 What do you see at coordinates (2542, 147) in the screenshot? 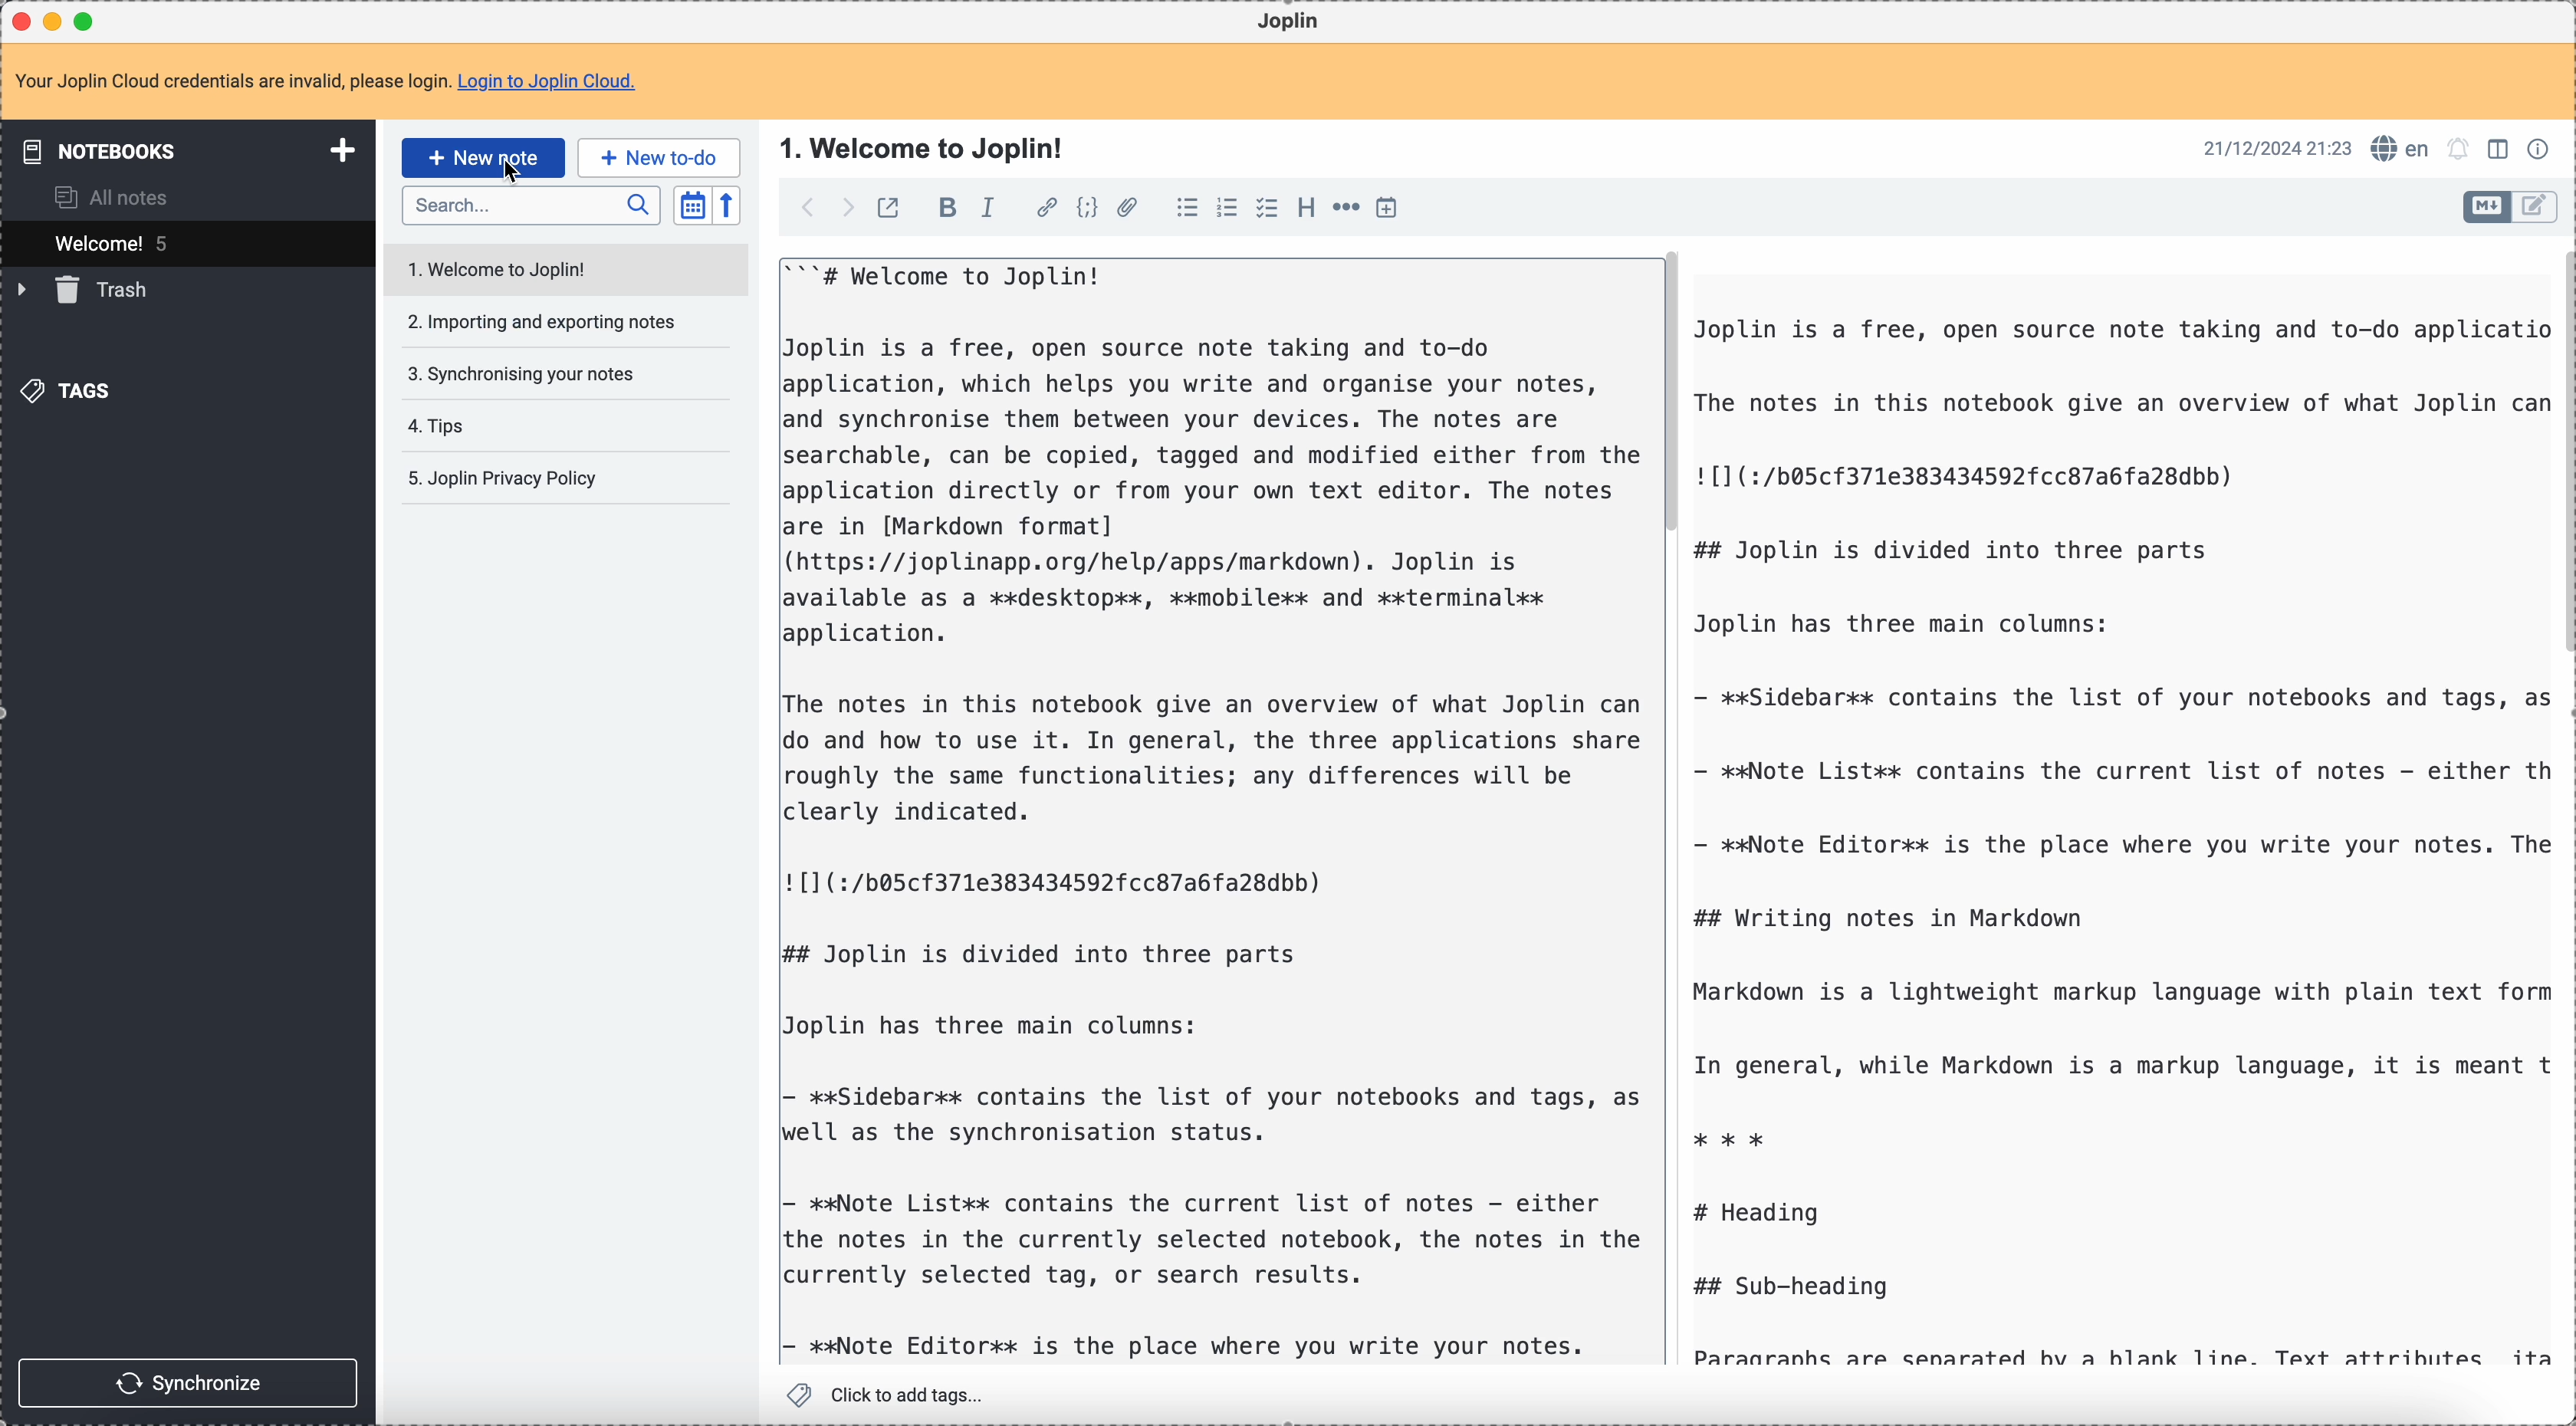
I see `note properties` at bounding box center [2542, 147].